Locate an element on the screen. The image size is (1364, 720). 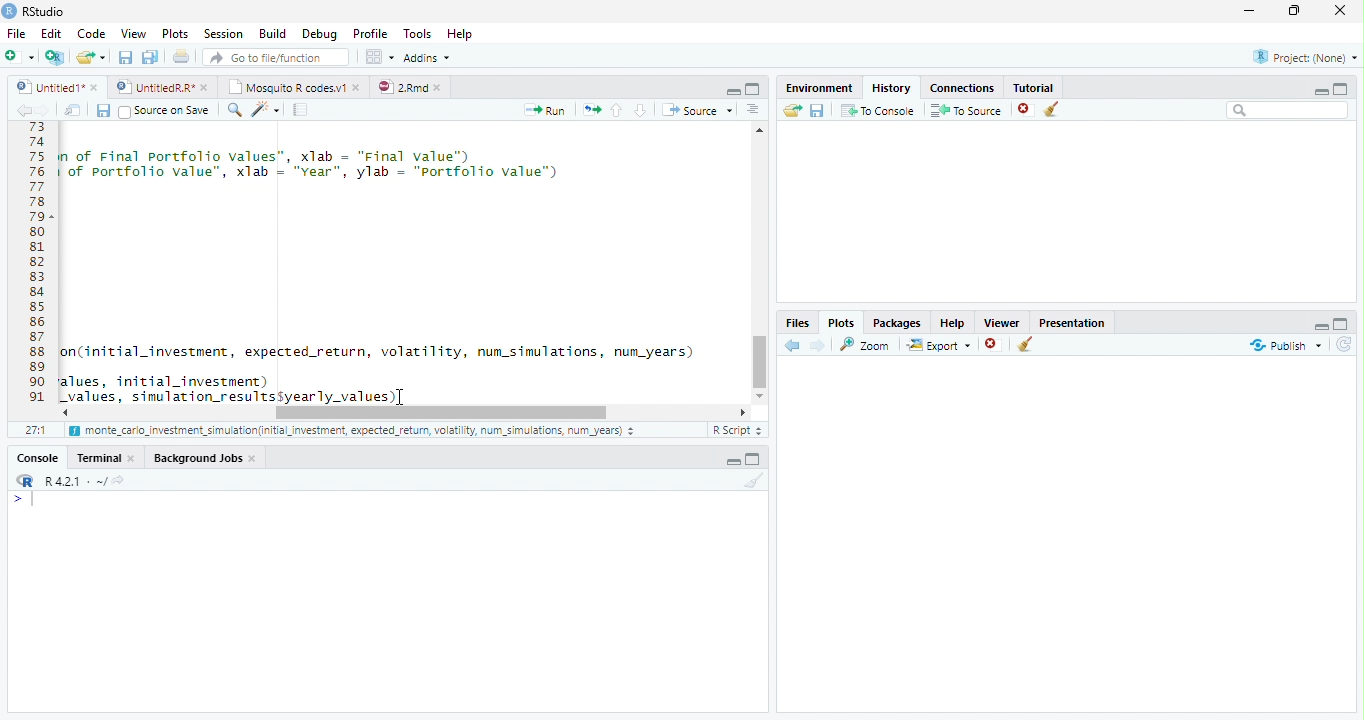
To Source is located at coordinates (966, 110).